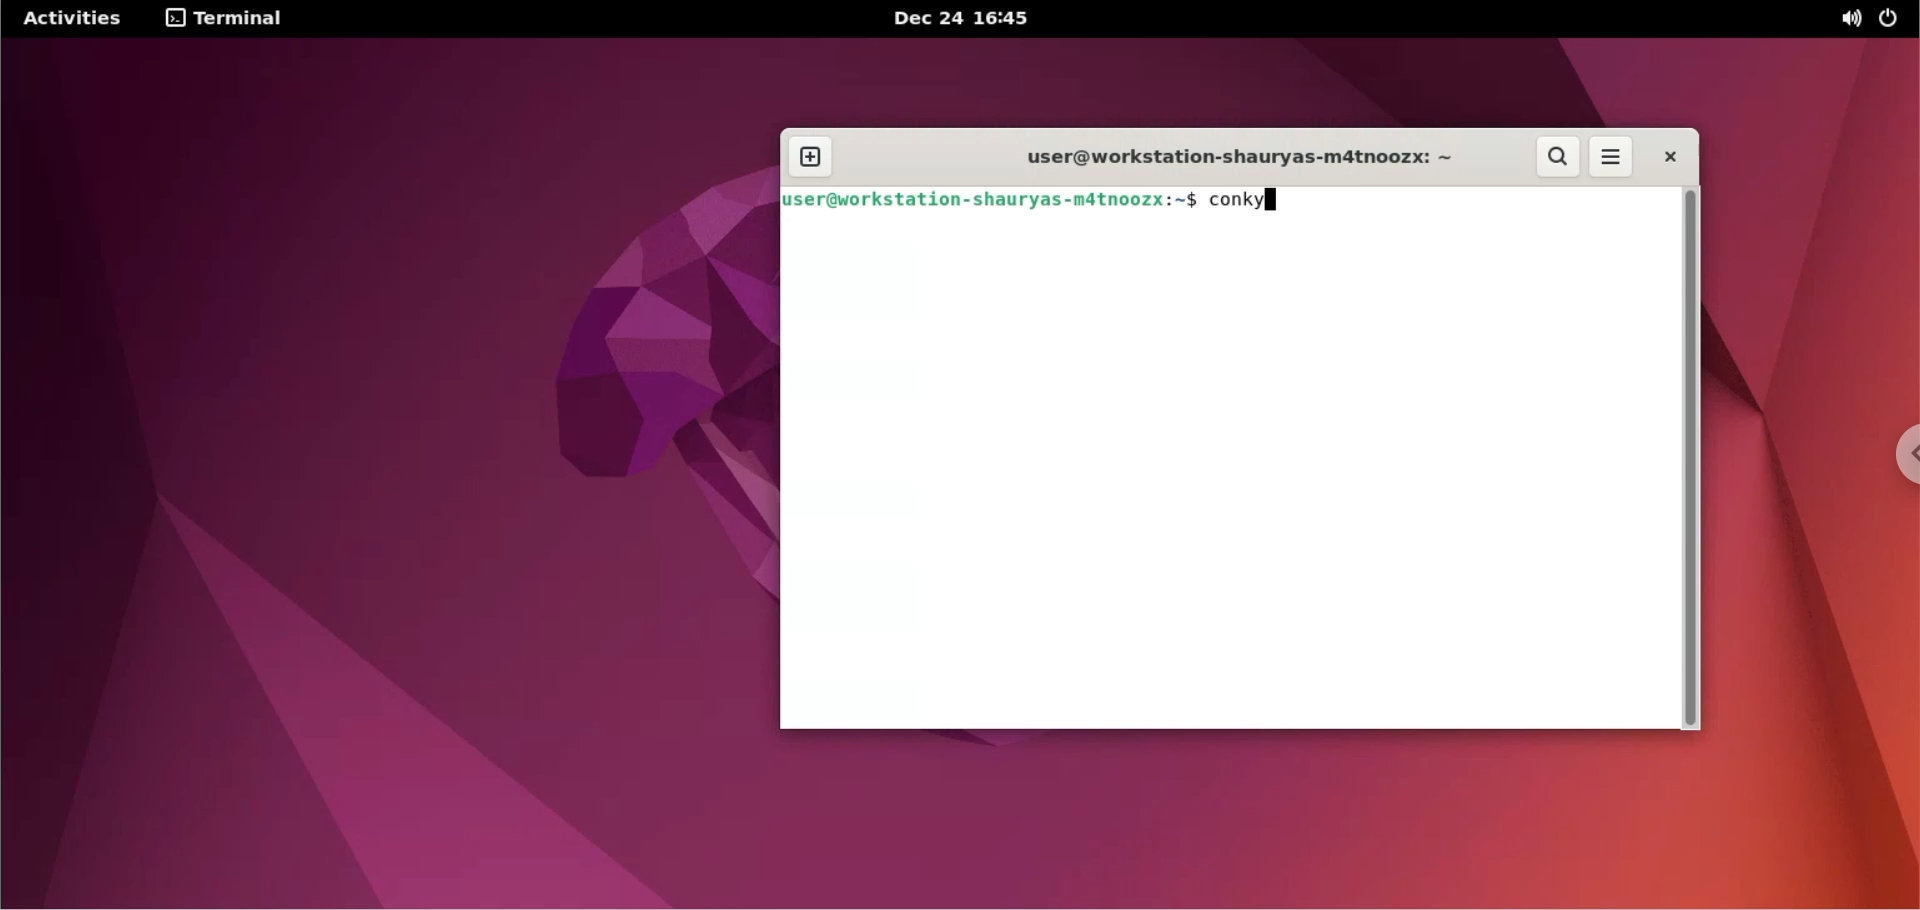  What do you see at coordinates (1851, 19) in the screenshot?
I see `sound options` at bounding box center [1851, 19].